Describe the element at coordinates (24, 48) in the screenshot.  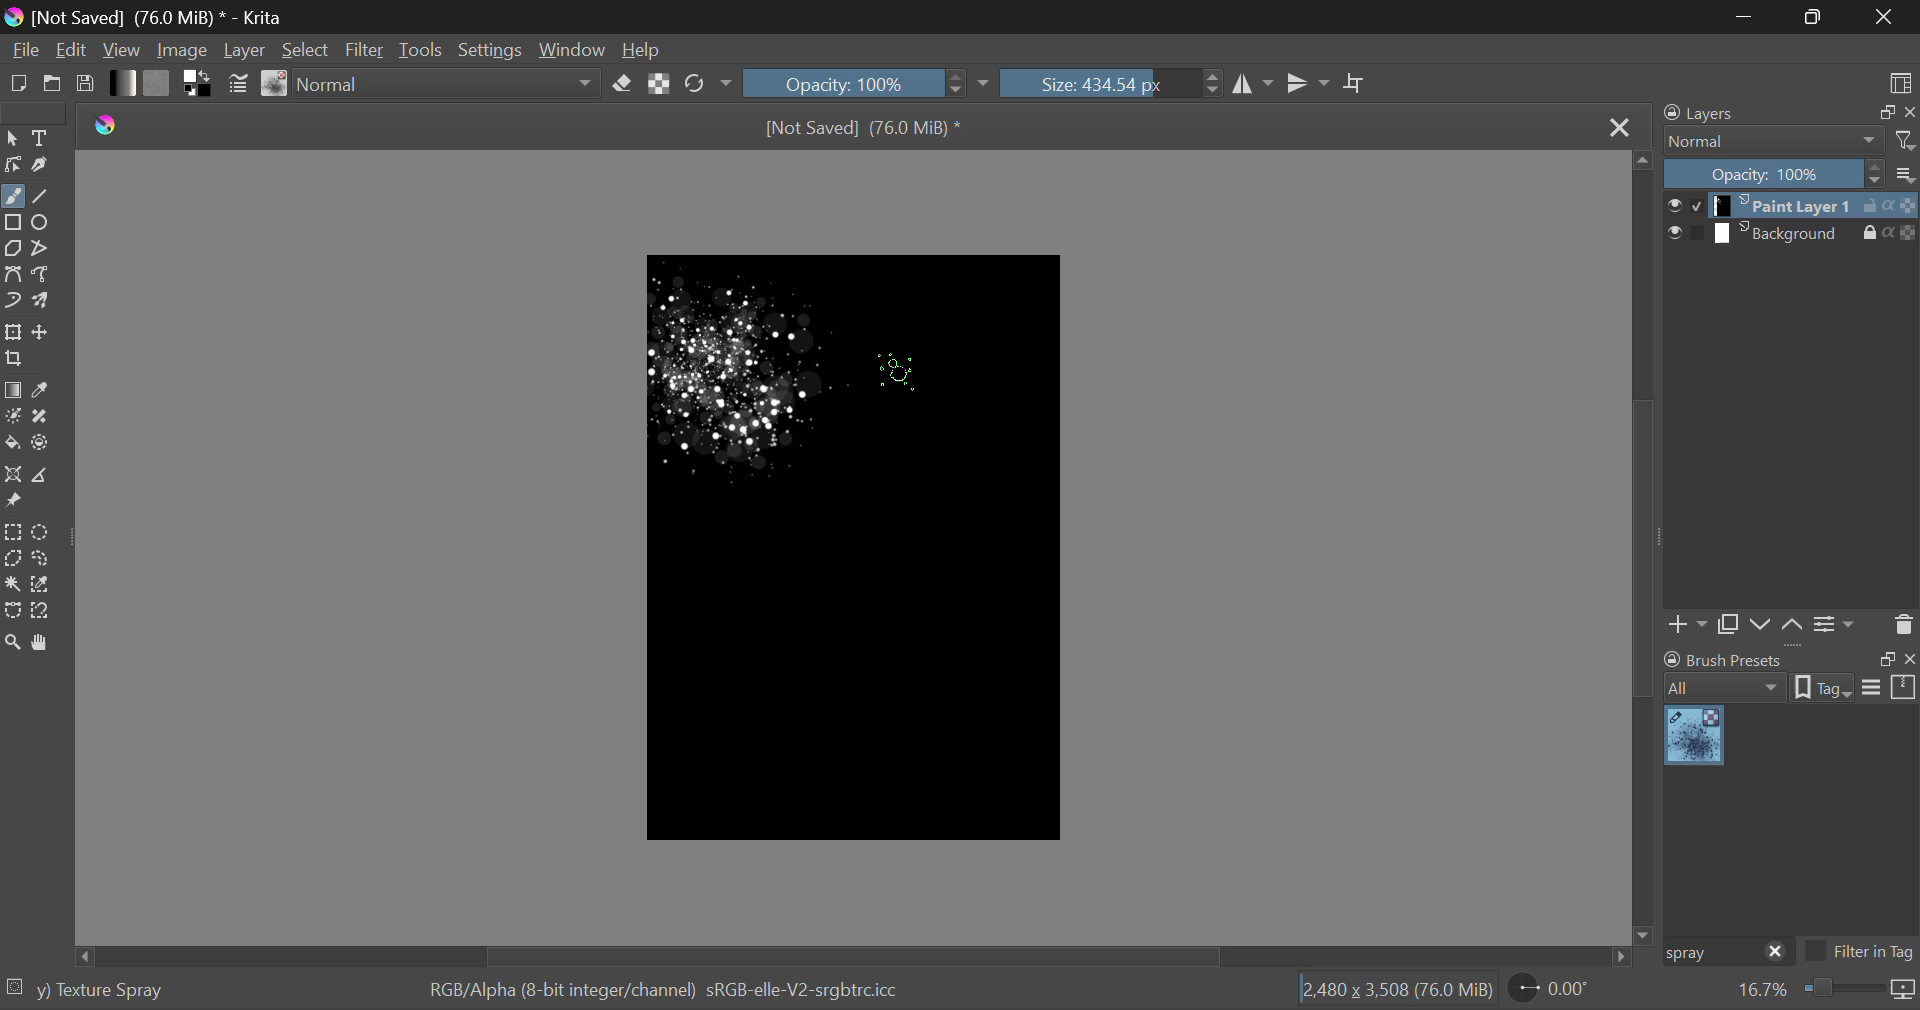
I see `File` at that location.